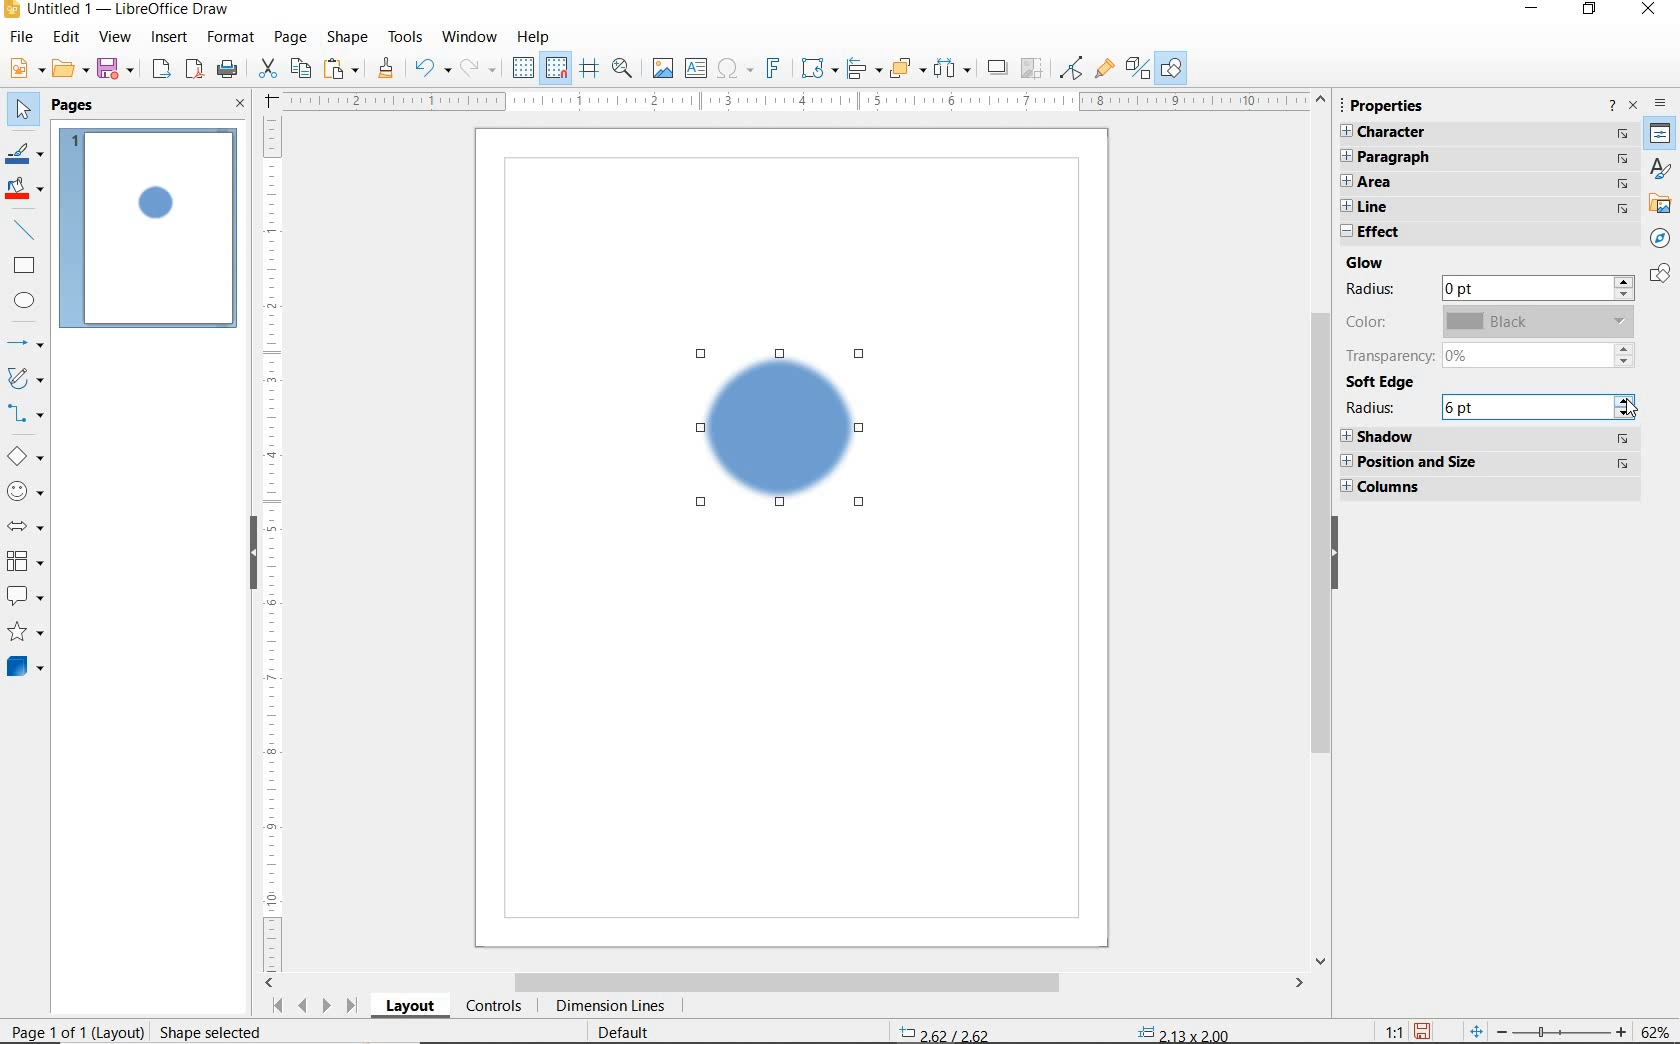 The width and height of the screenshot is (1680, 1044). Describe the element at coordinates (292, 39) in the screenshot. I see `PAGE` at that location.